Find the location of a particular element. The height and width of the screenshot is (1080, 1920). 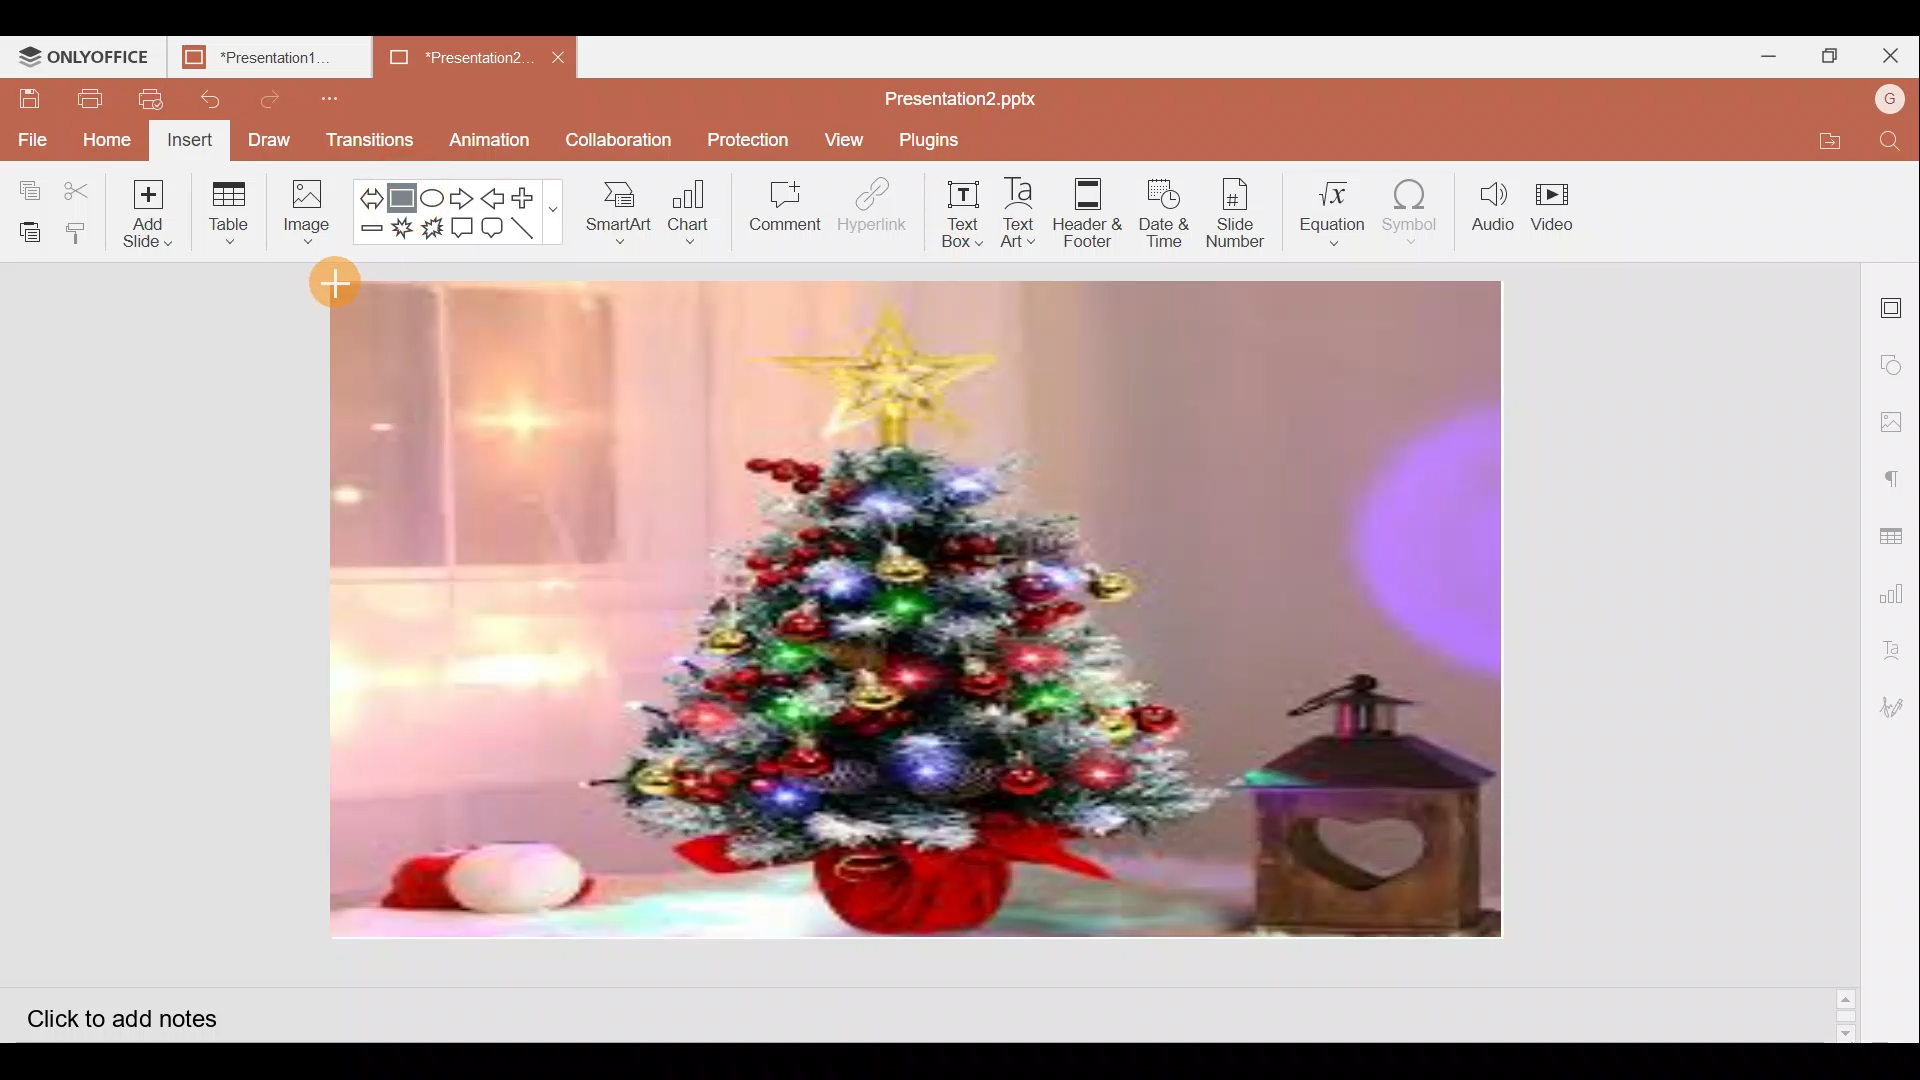

Minus is located at coordinates (370, 234).